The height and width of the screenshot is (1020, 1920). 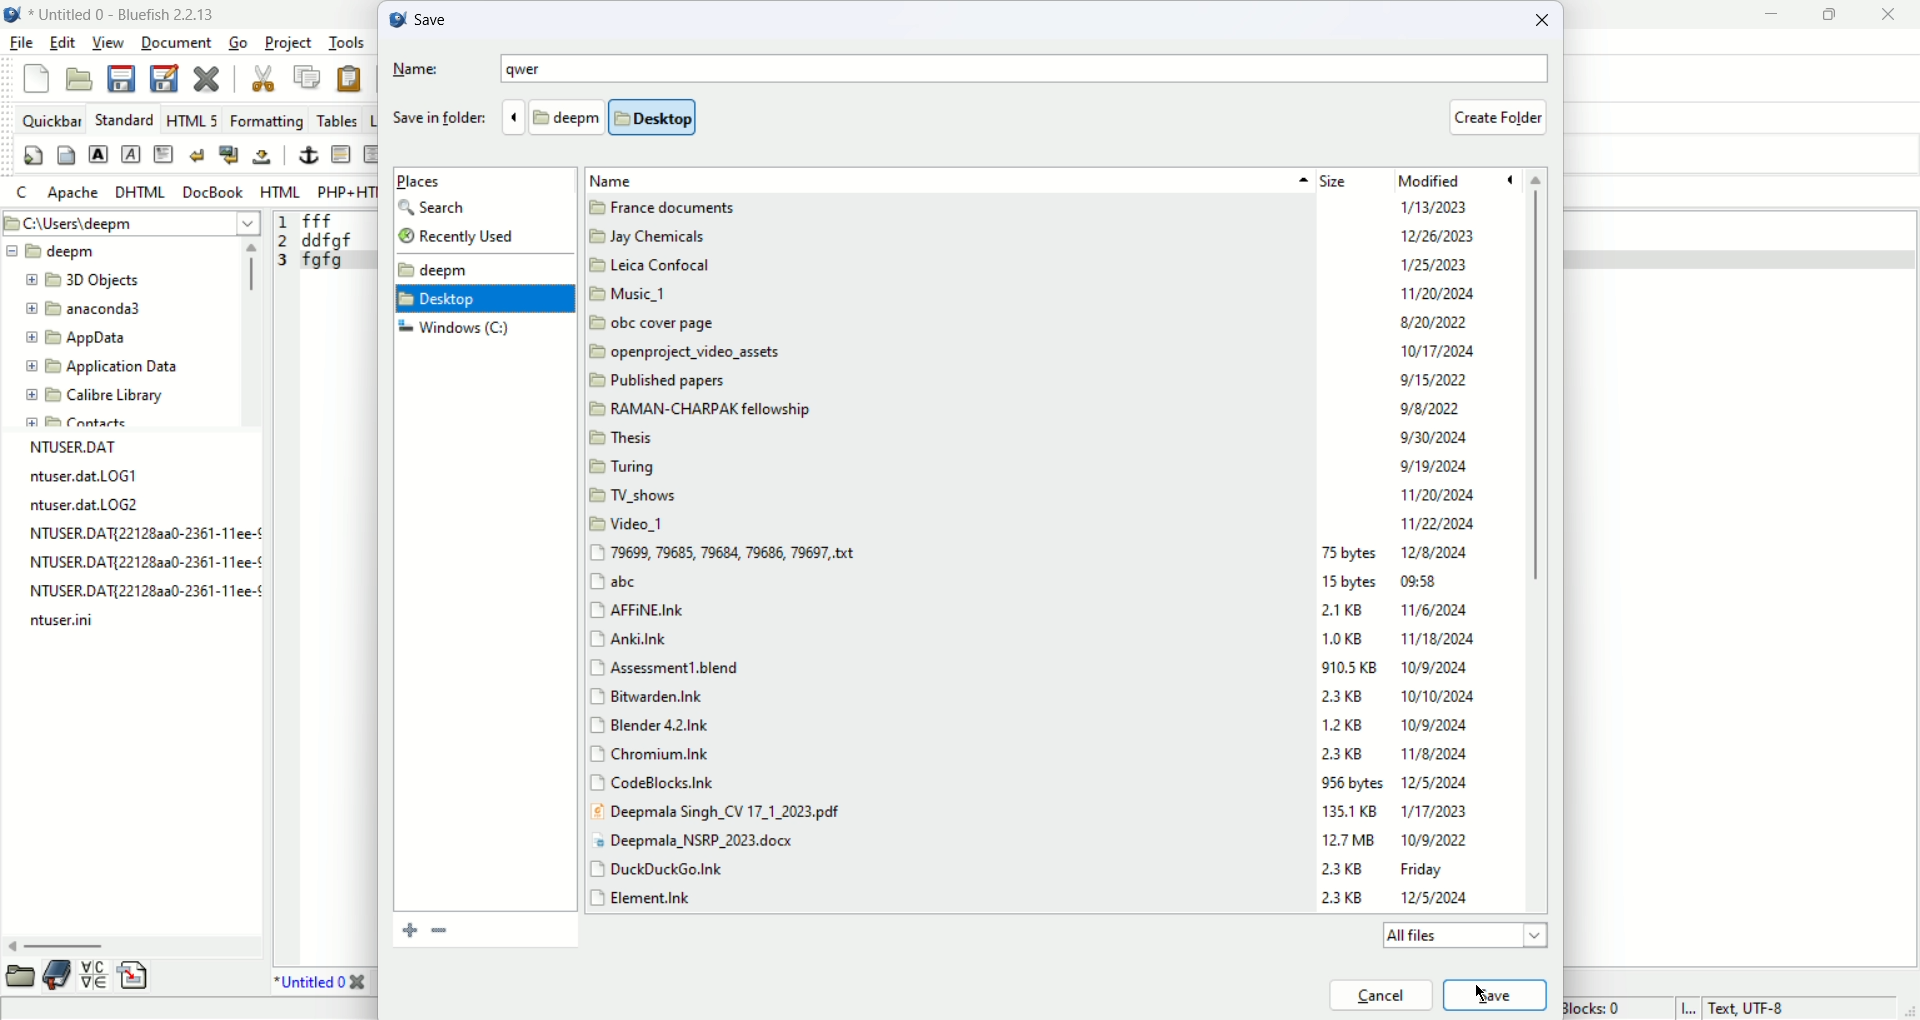 What do you see at coordinates (631, 178) in the screenshot?
I see `name` at bounding box center [631, 178].